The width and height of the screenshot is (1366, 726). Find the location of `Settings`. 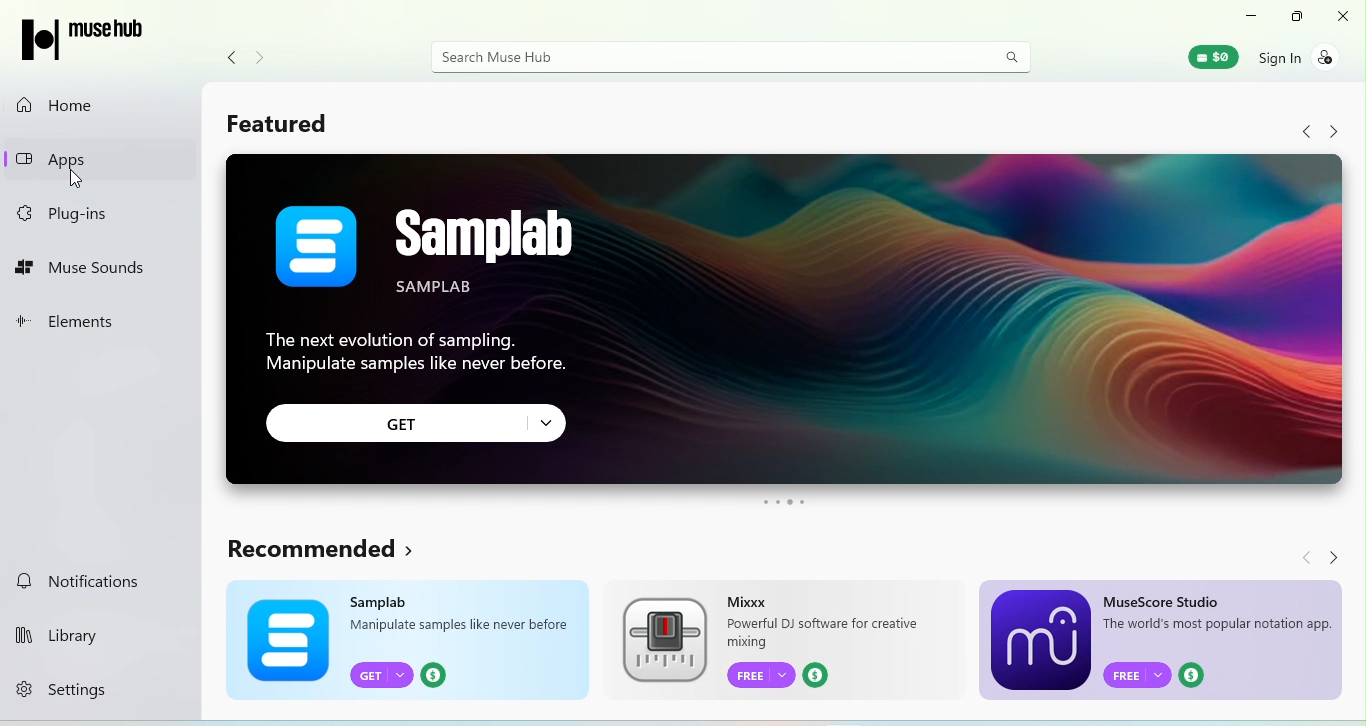

Settings is located at coordinates (69, 687).